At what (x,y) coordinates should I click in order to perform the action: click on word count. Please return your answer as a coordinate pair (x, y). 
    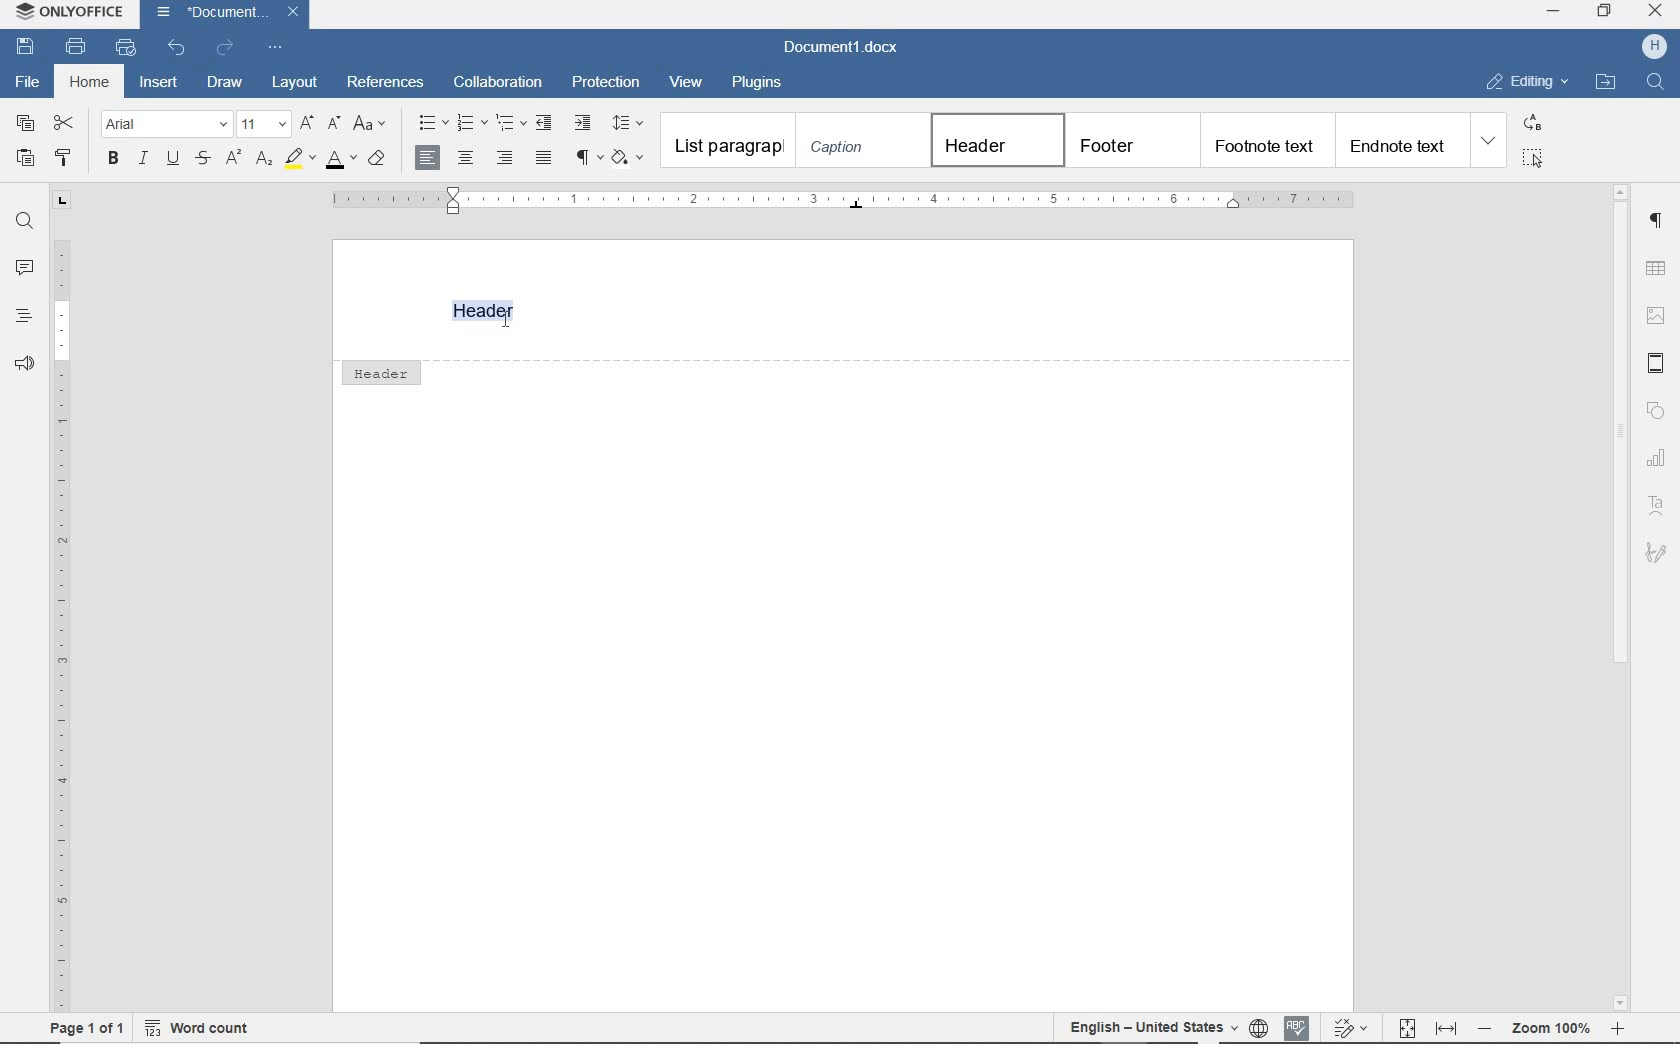
    Looking at the image, I should click on (196, 1031).